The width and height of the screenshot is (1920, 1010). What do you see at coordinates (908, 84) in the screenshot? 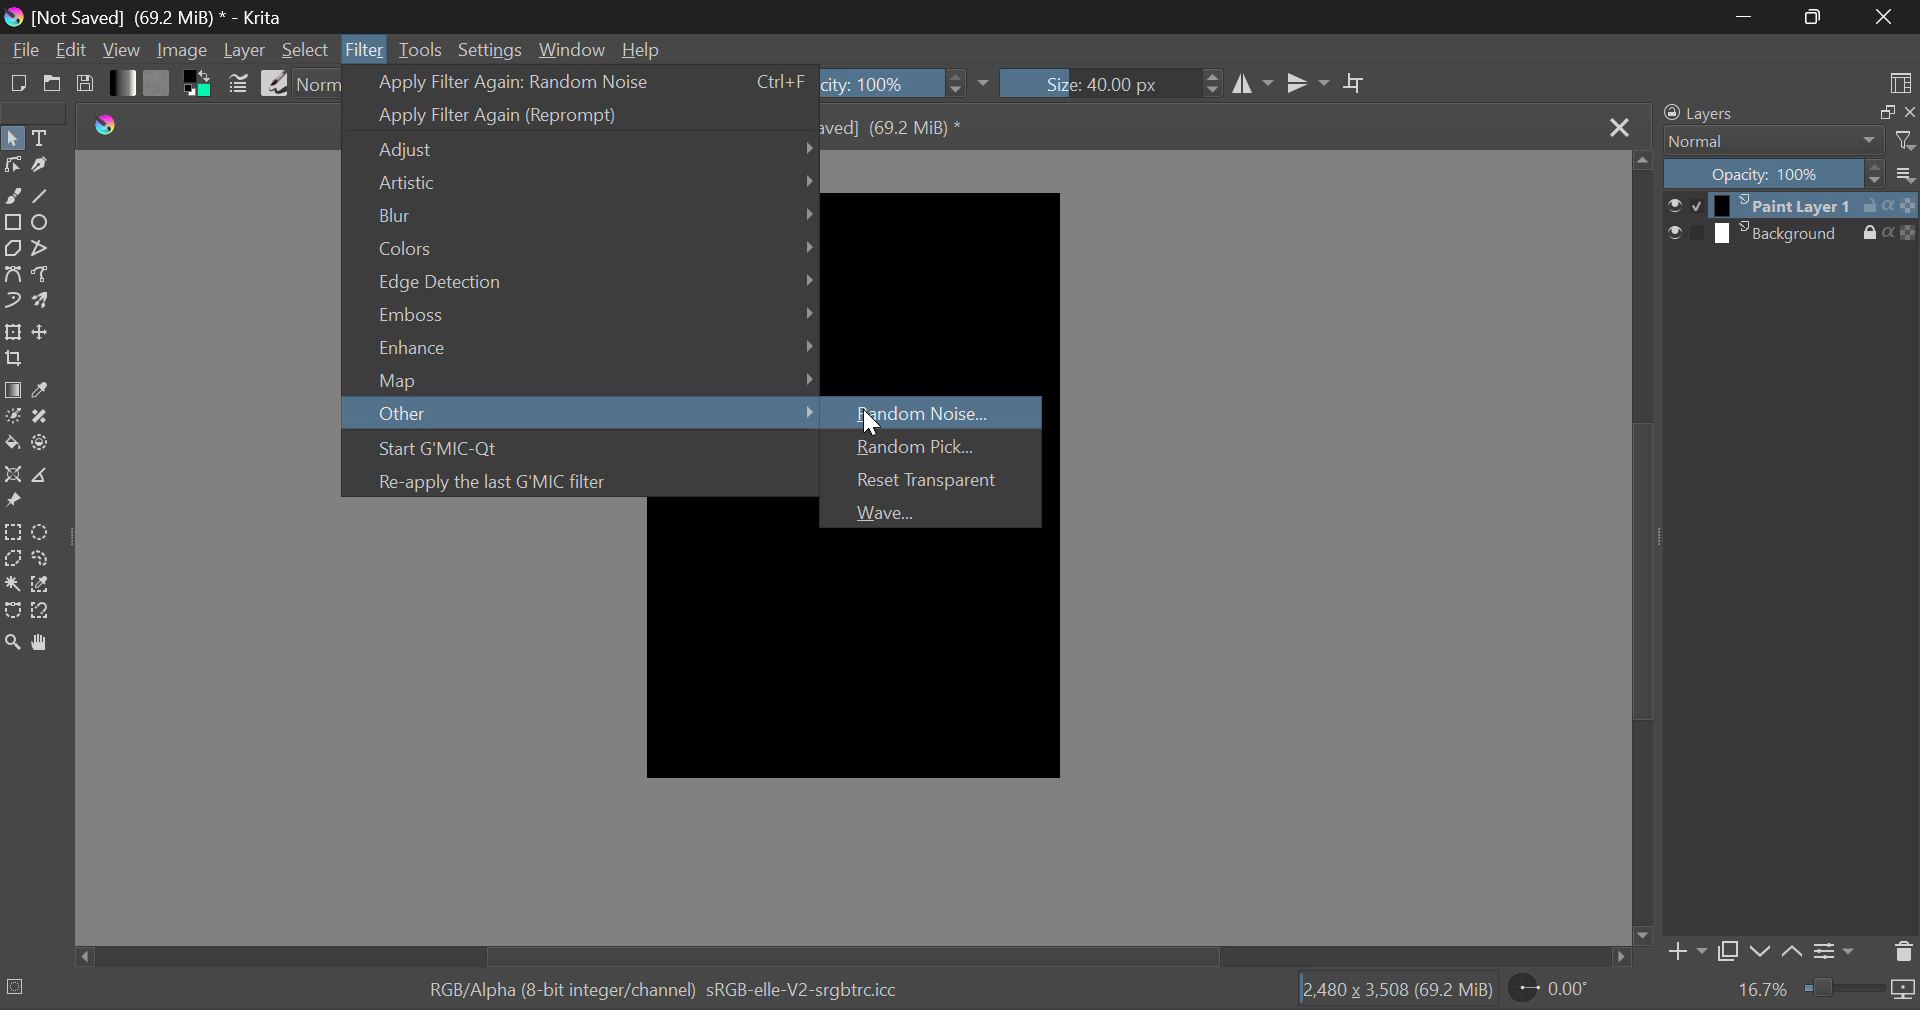
I see `Opacity` at bounding box center [908, 84].